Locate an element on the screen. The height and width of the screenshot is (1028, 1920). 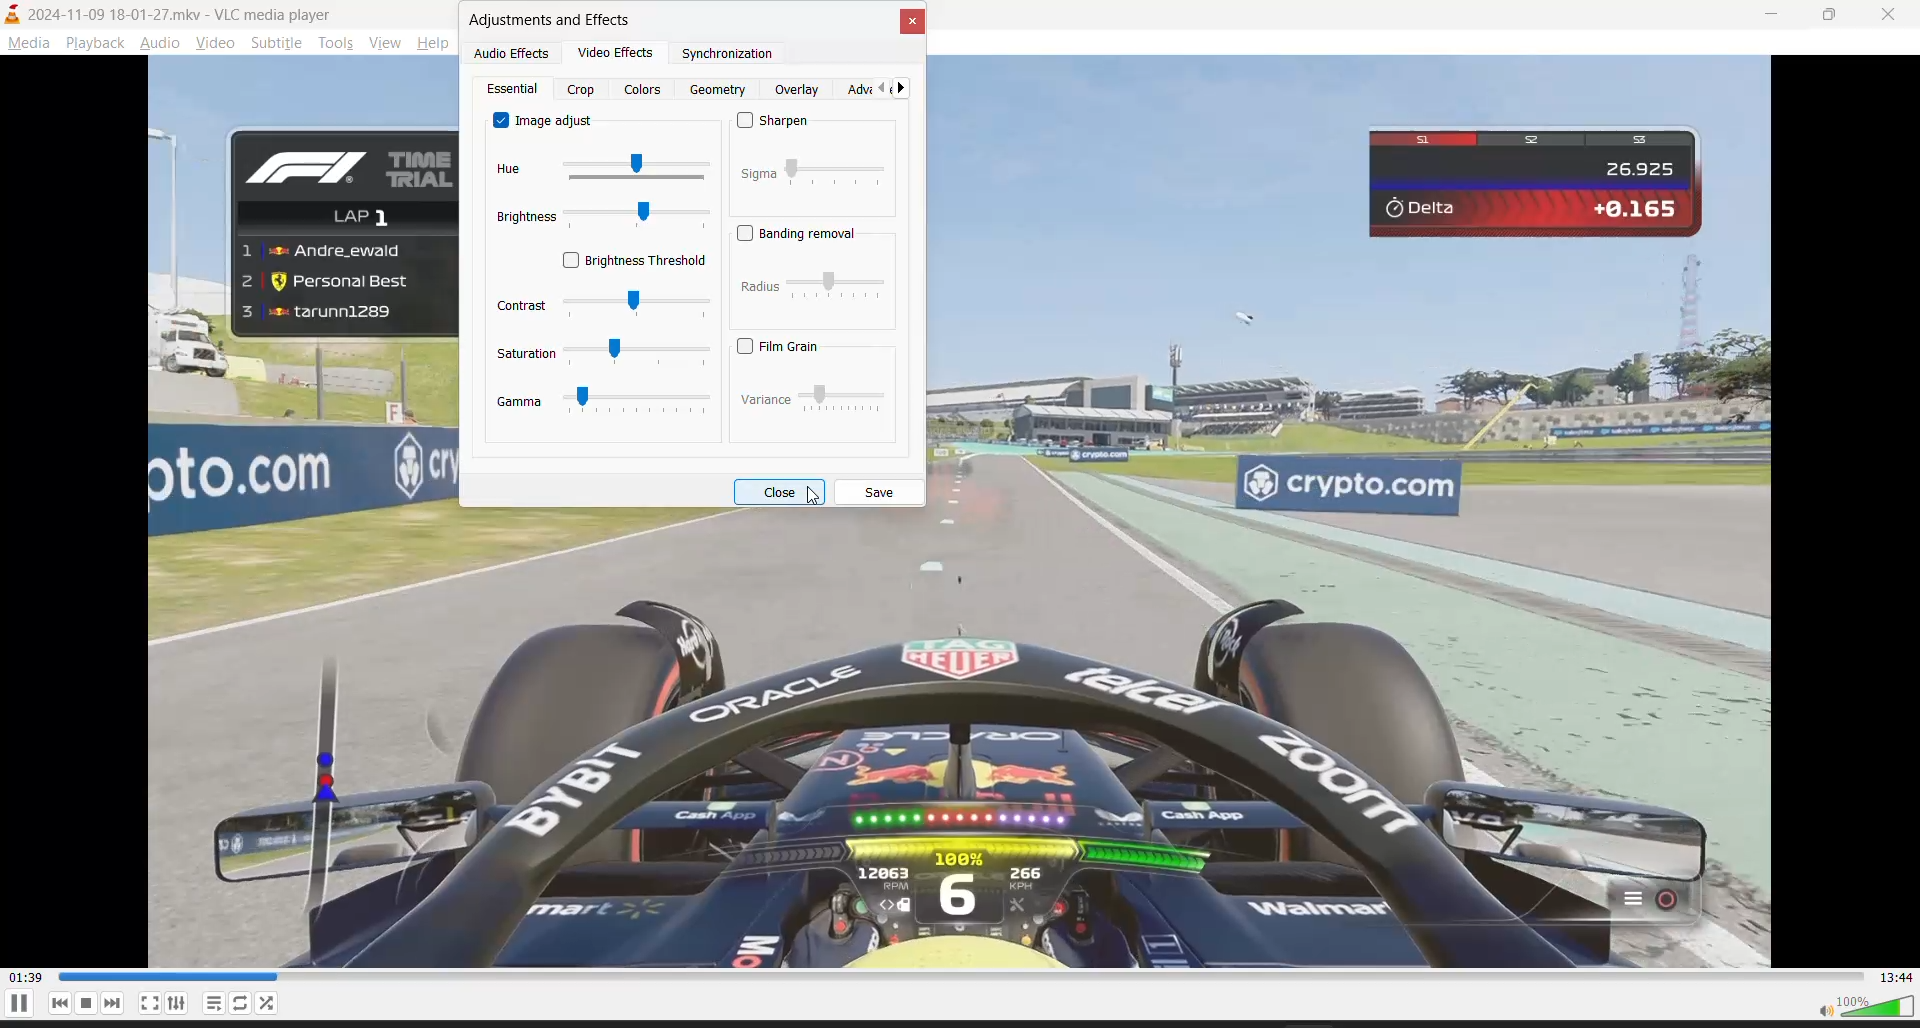
subtitle is located at coordinates (274, 45).